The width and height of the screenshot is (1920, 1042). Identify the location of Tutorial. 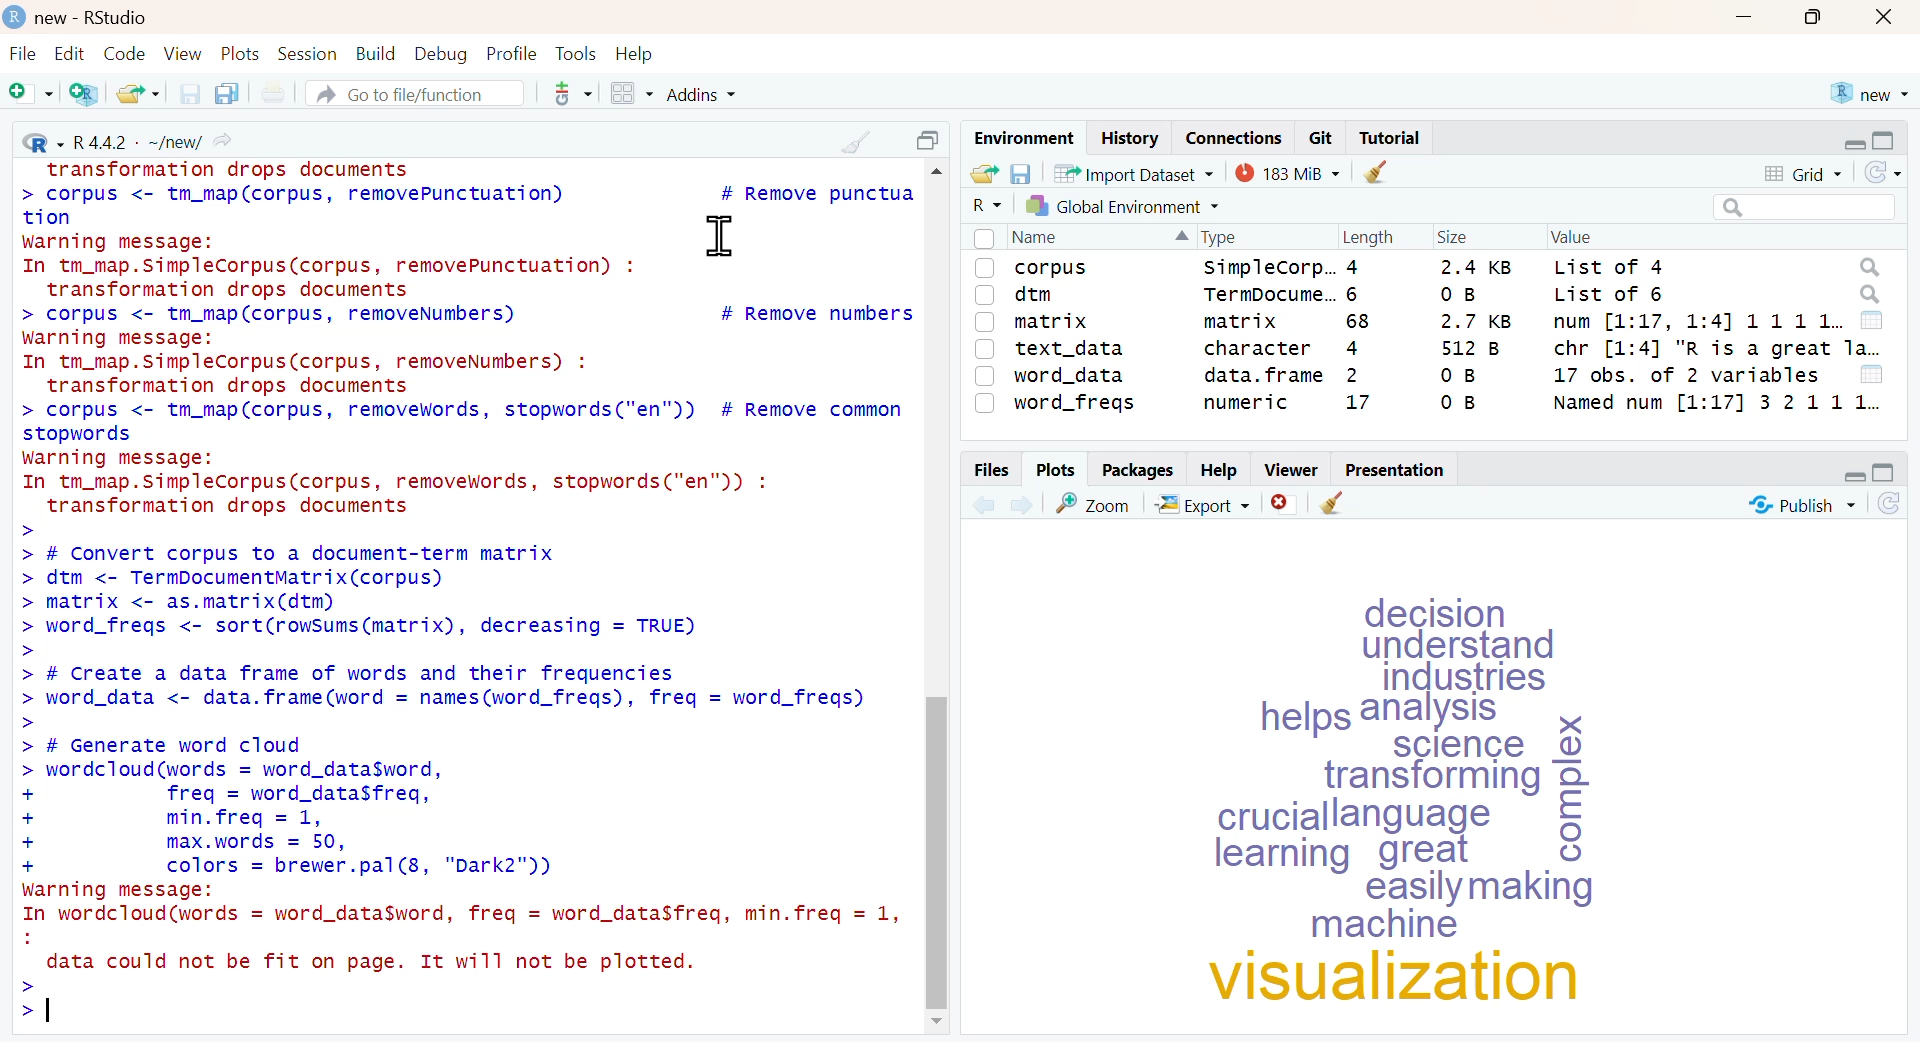
(1393, 138).